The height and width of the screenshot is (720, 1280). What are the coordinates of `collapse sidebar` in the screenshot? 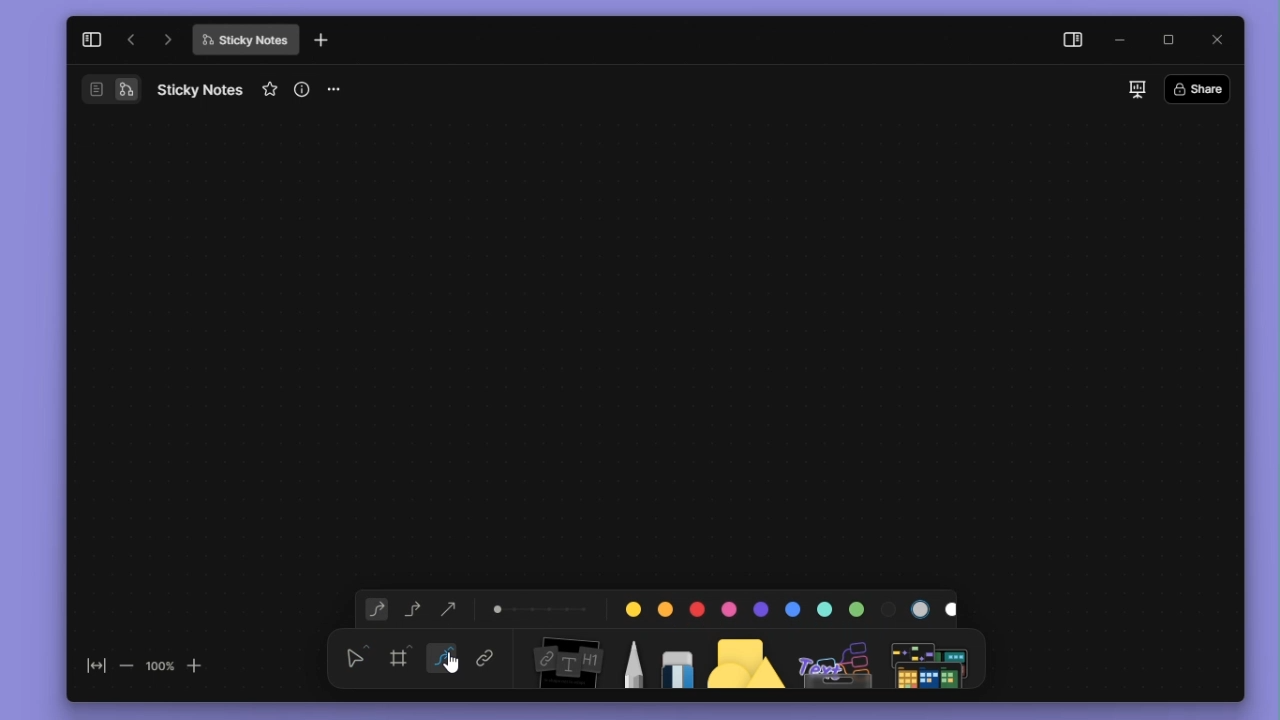 It's located at (91, 39).